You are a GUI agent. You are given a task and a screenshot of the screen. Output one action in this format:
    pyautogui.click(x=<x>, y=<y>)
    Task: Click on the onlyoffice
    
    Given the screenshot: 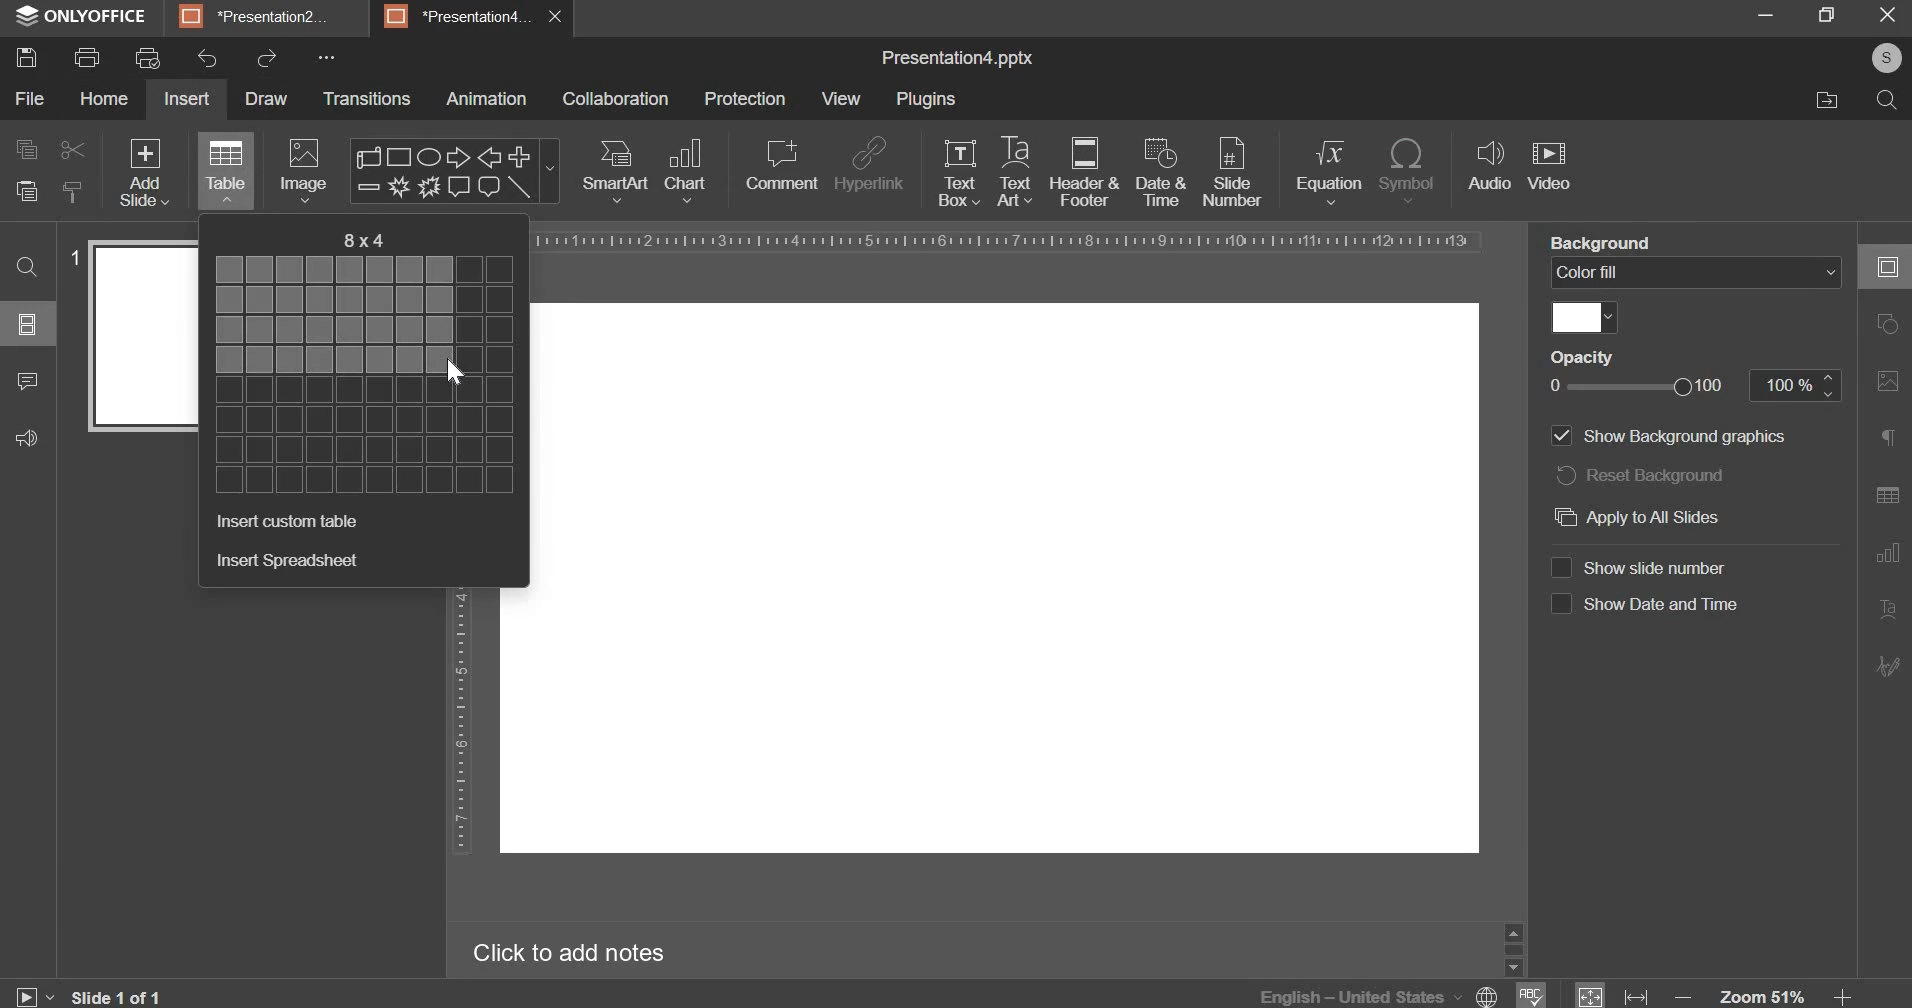 What is the action you would take?
    pyautogui.click(x=82, y=15)
    